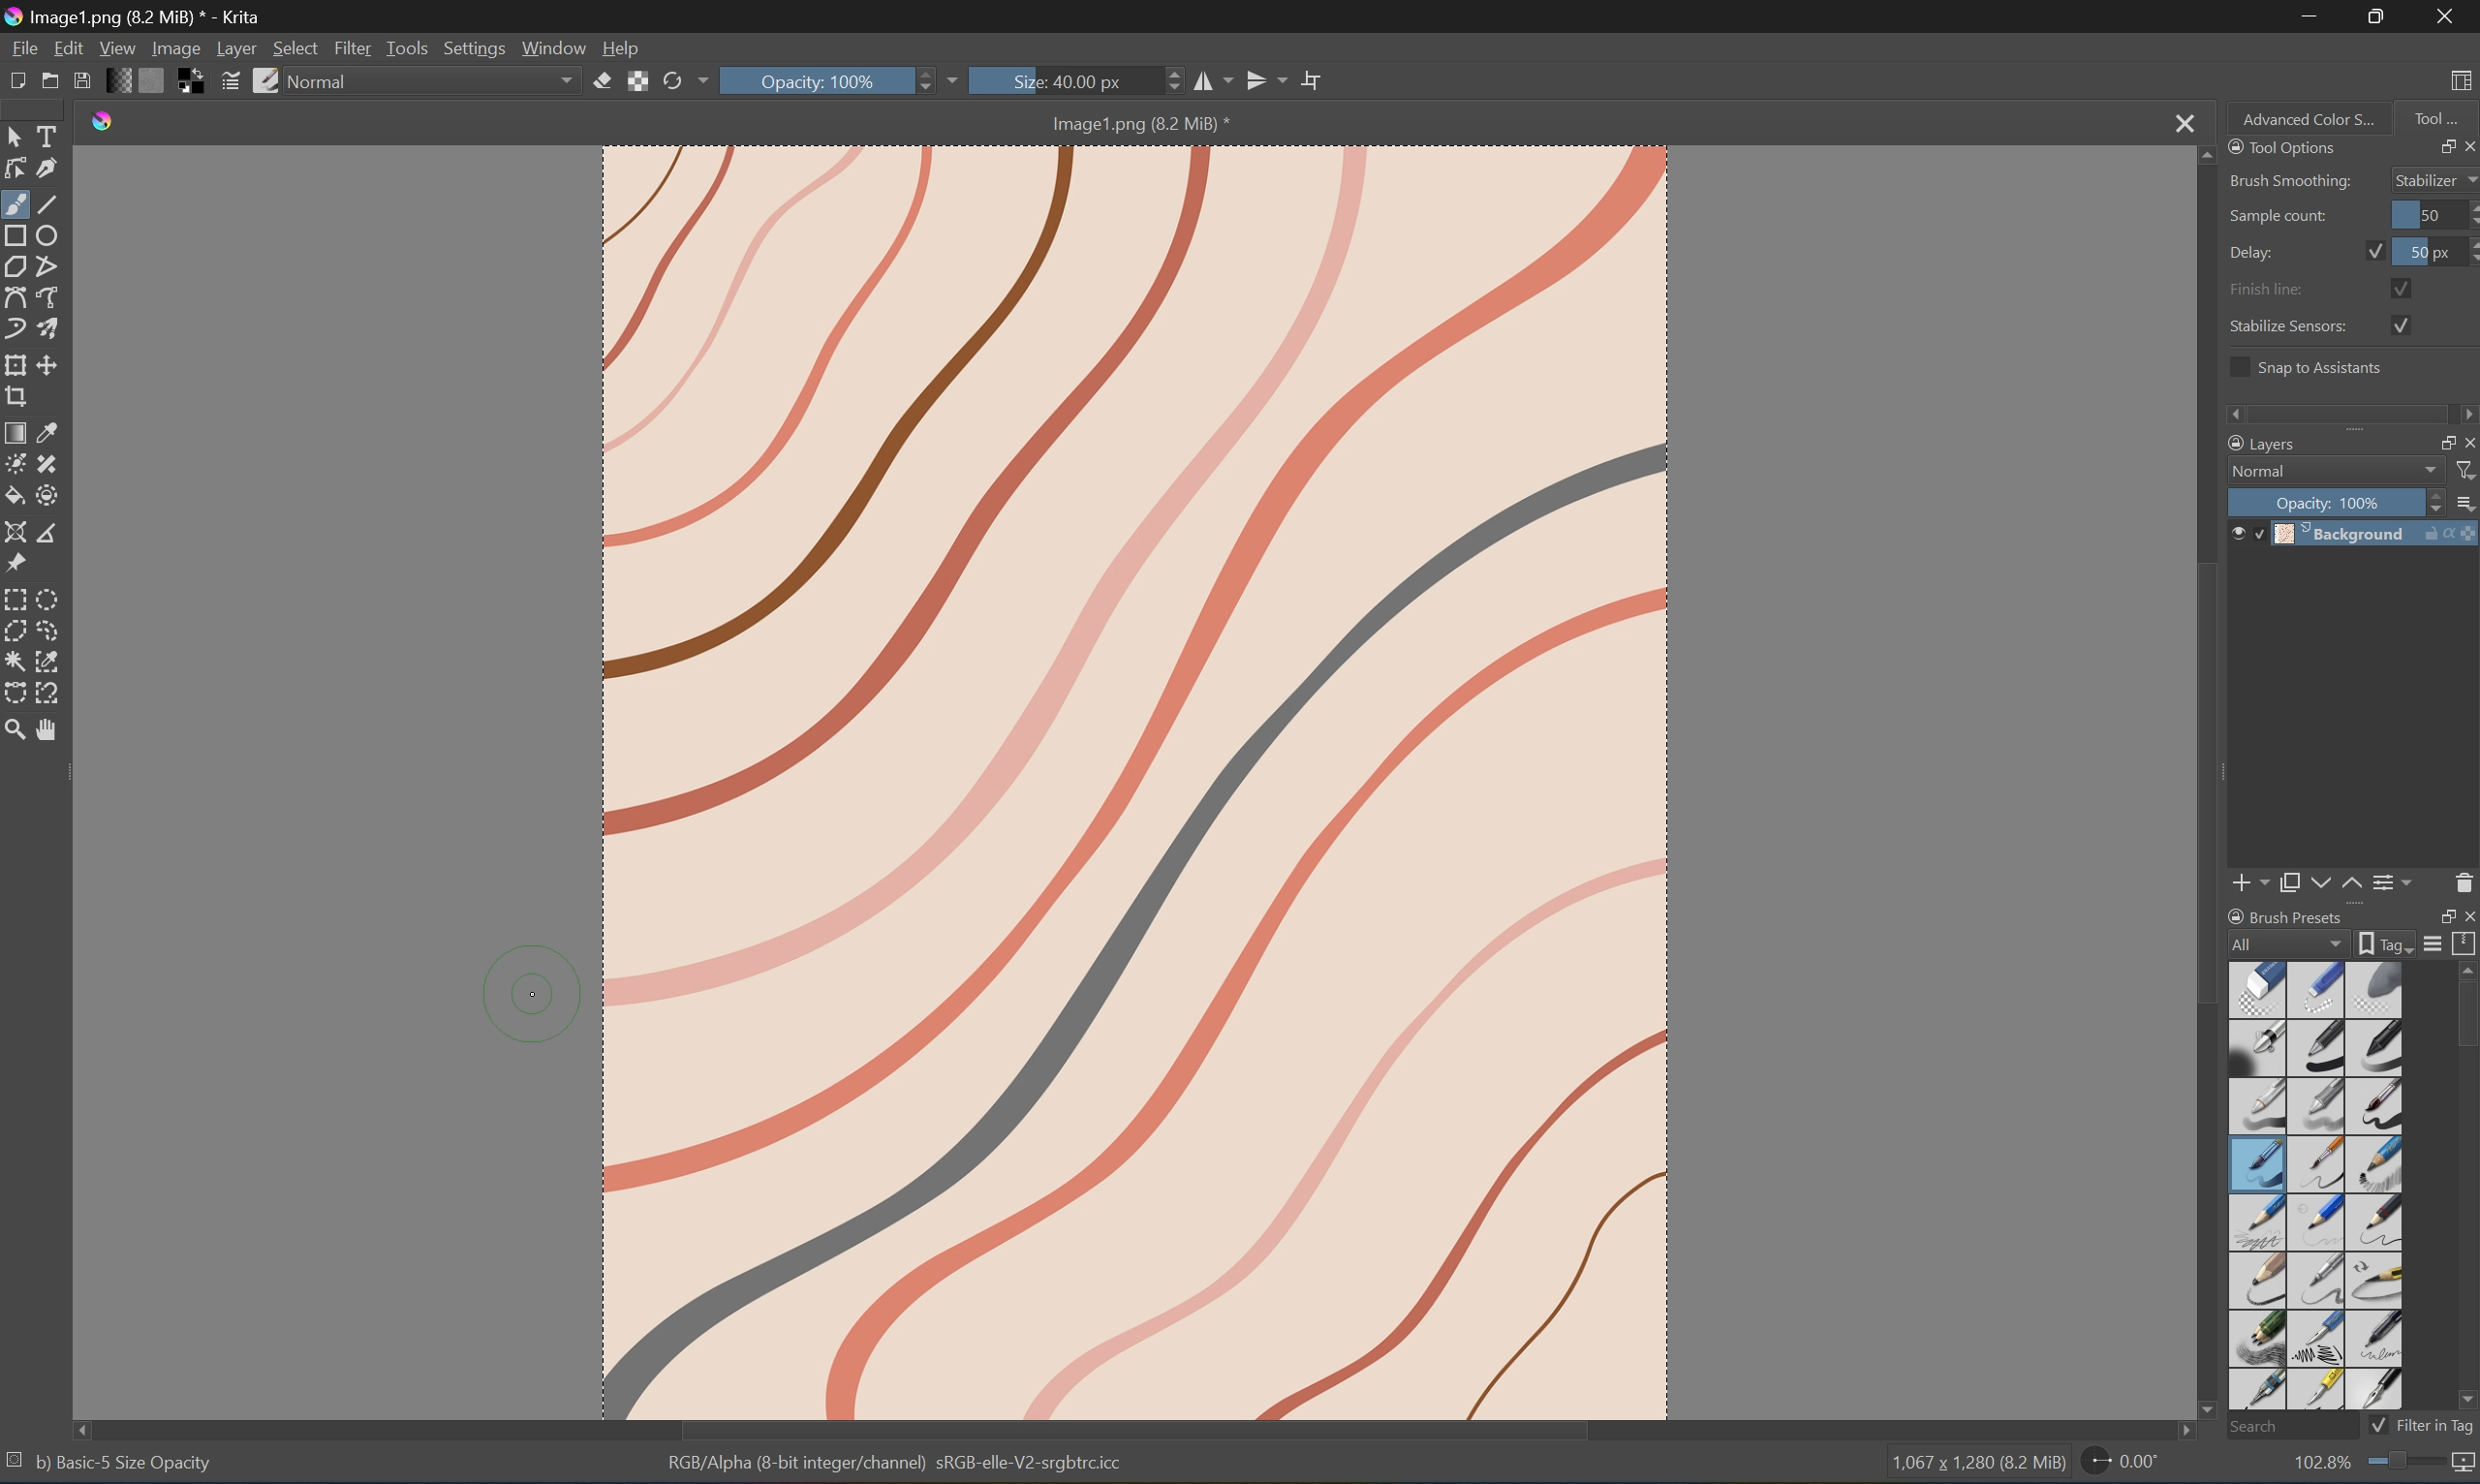 This screenshot has height=1484, width=2480. What do you see at coordinates (19, 689) in the screenshot?
I see `Bezier curve selection tool` at bounding box center [19, 689].